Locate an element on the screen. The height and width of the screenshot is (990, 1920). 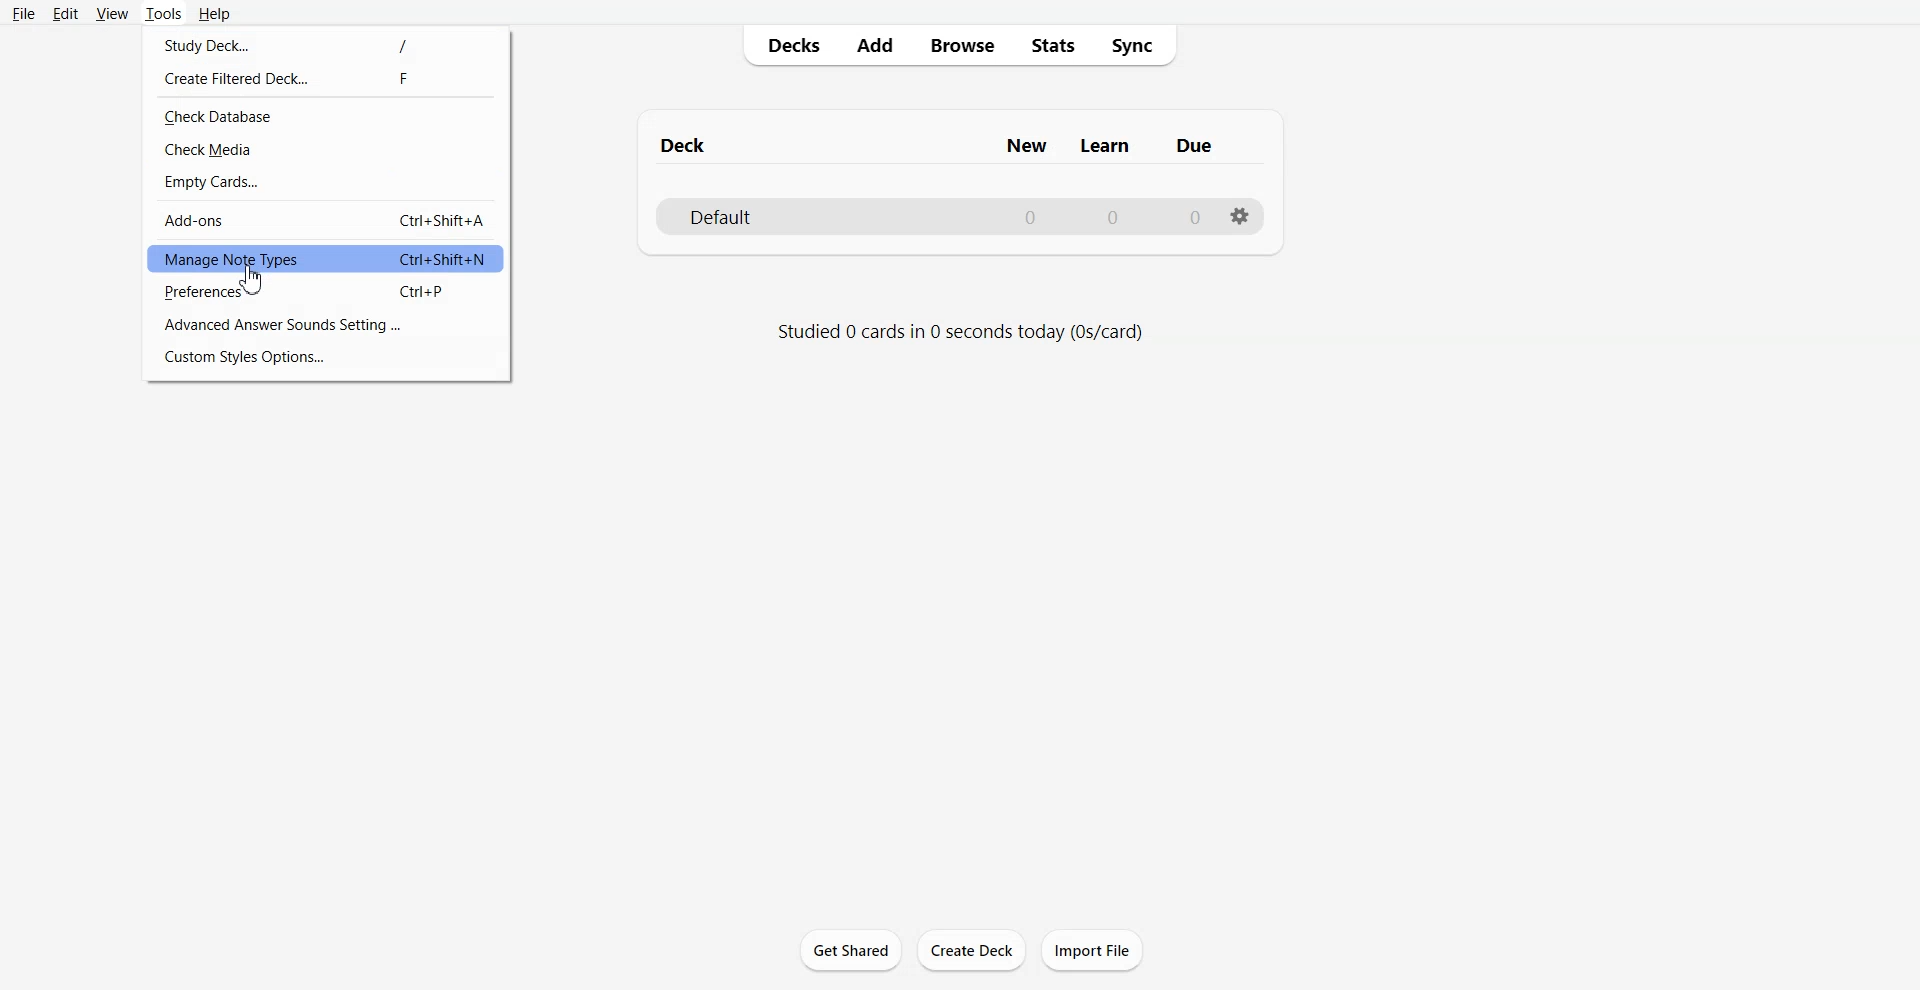
Import File is located at coordinates (1092, 949).